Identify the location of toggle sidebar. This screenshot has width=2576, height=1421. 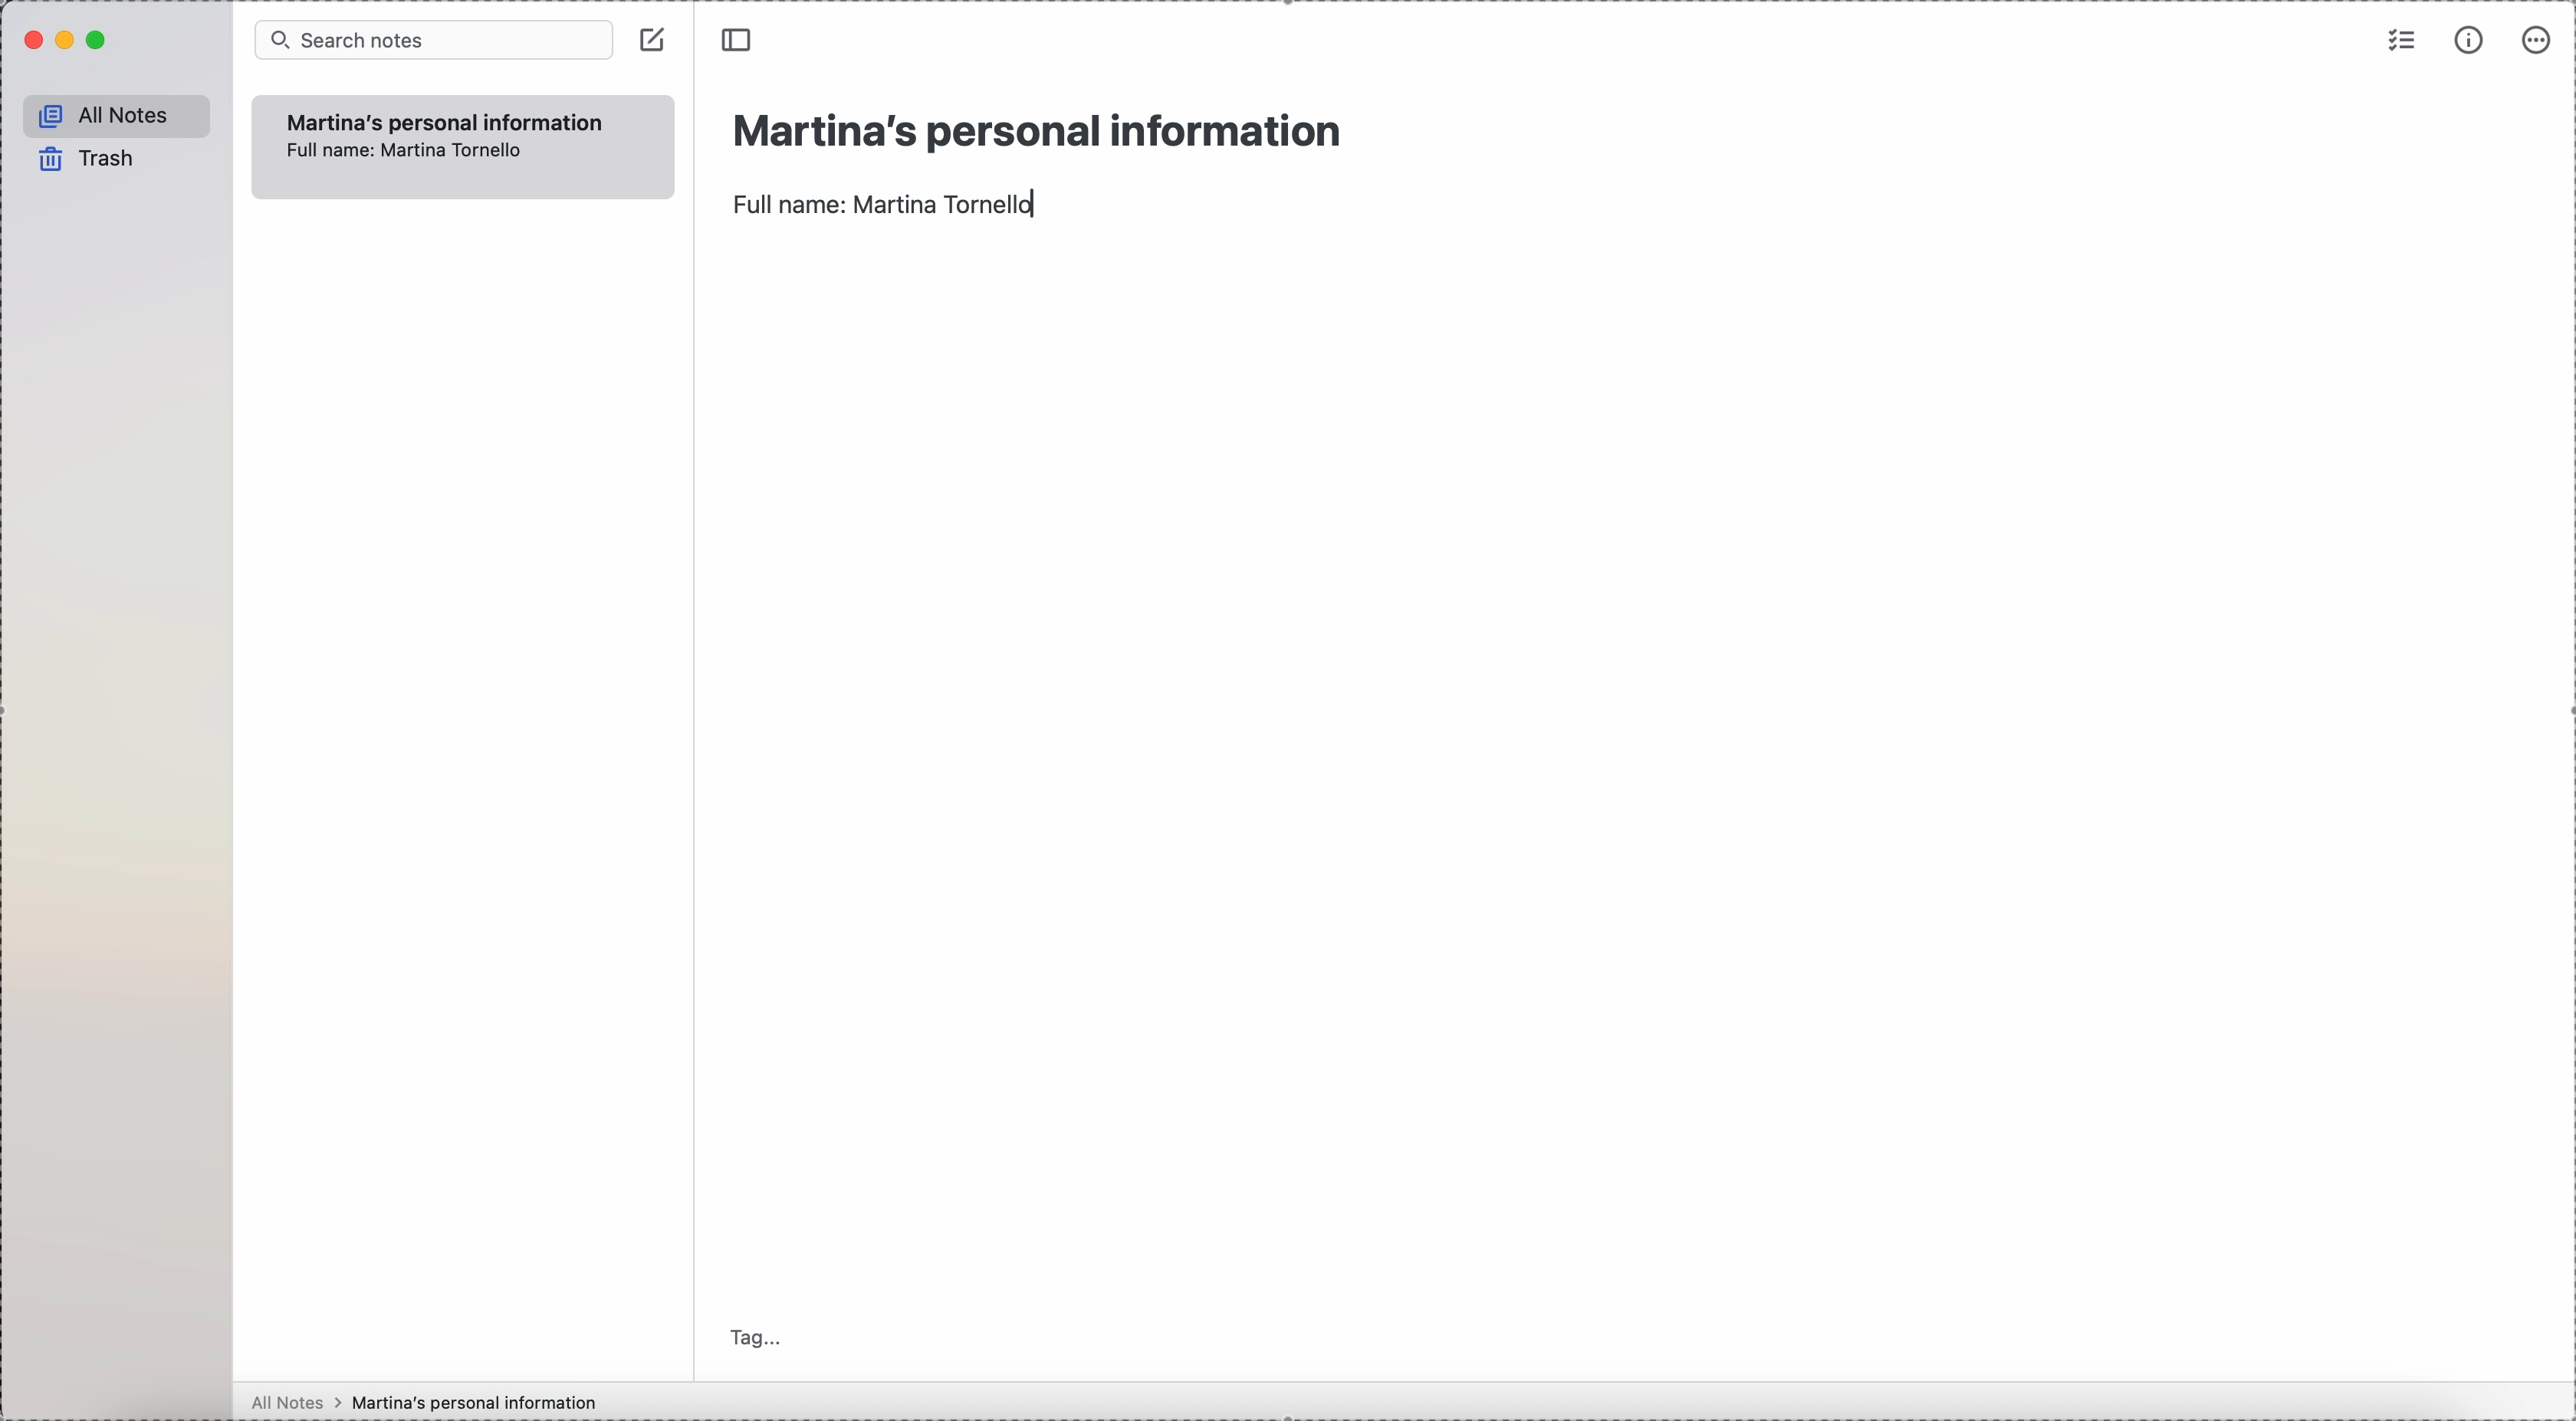
(734, 40).